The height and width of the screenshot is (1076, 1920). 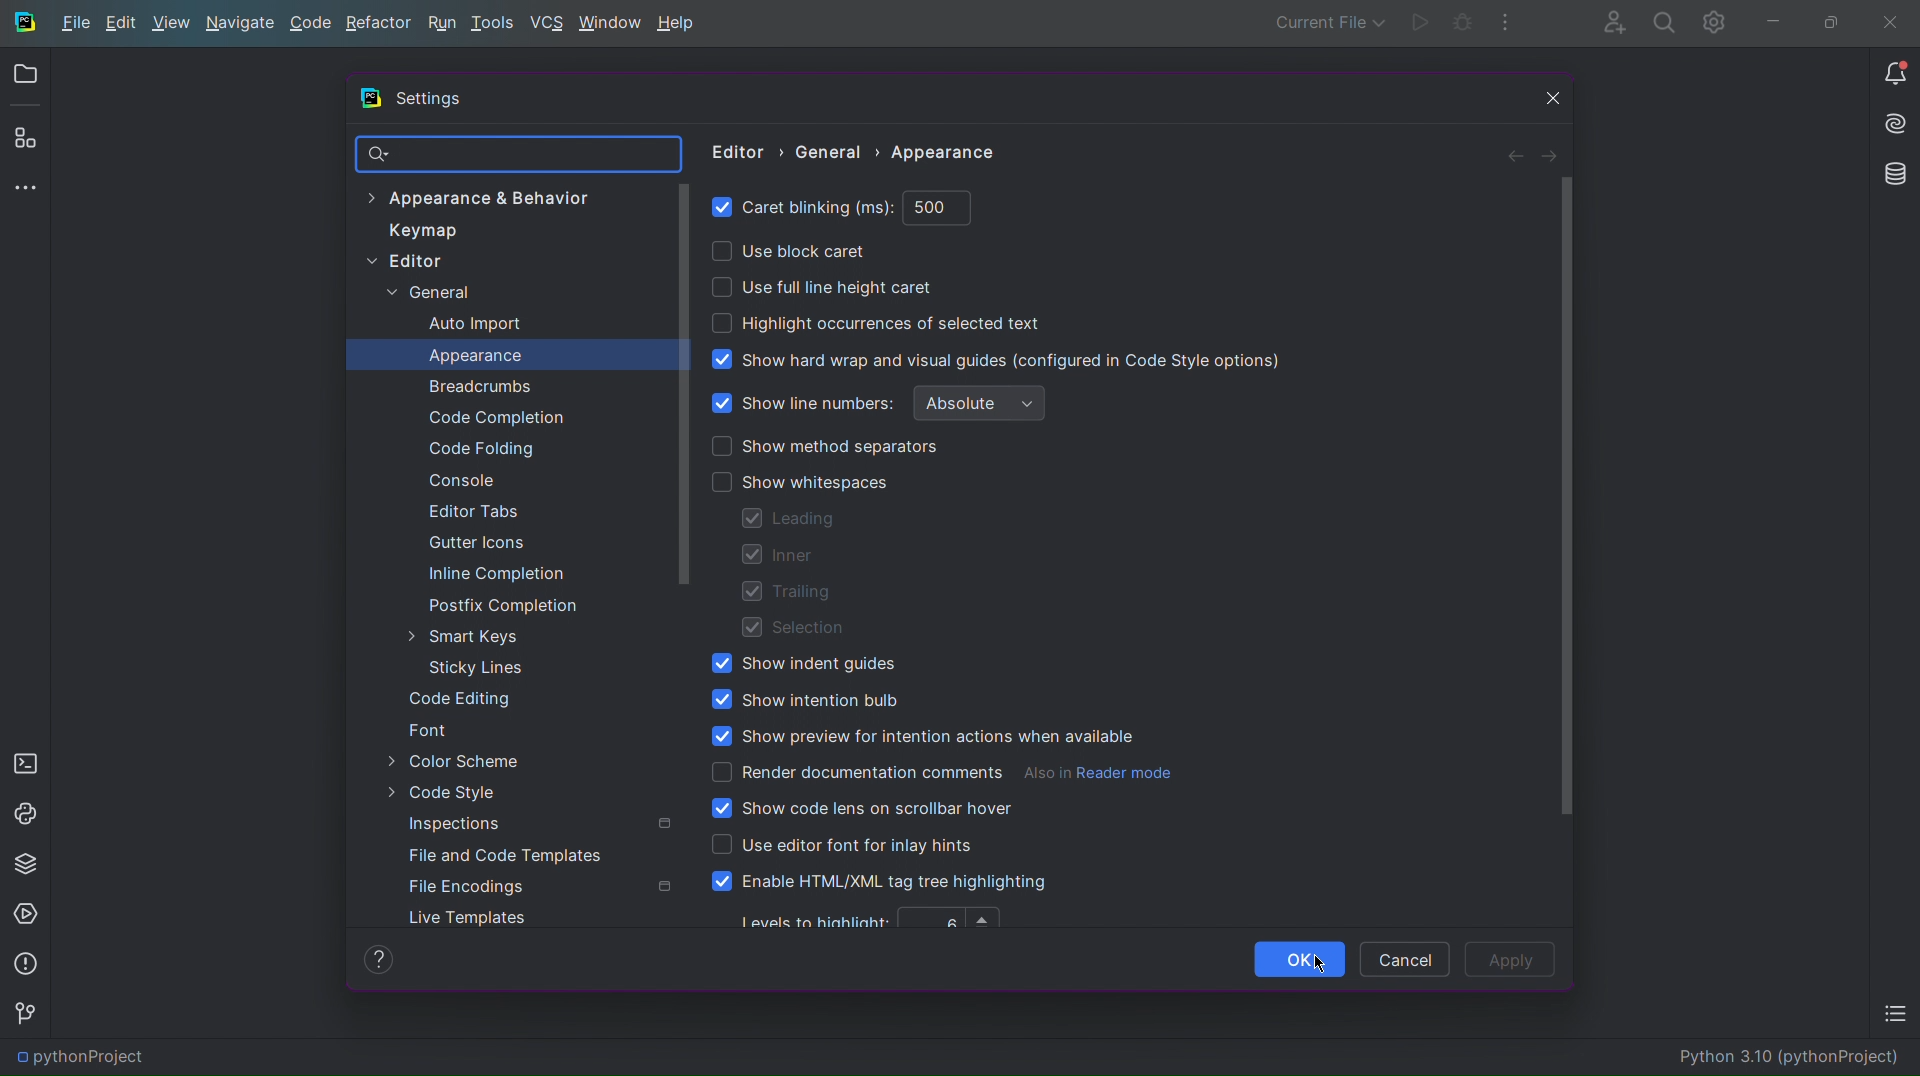 I want to click on Scrollbar, so click(x=687, y=384).